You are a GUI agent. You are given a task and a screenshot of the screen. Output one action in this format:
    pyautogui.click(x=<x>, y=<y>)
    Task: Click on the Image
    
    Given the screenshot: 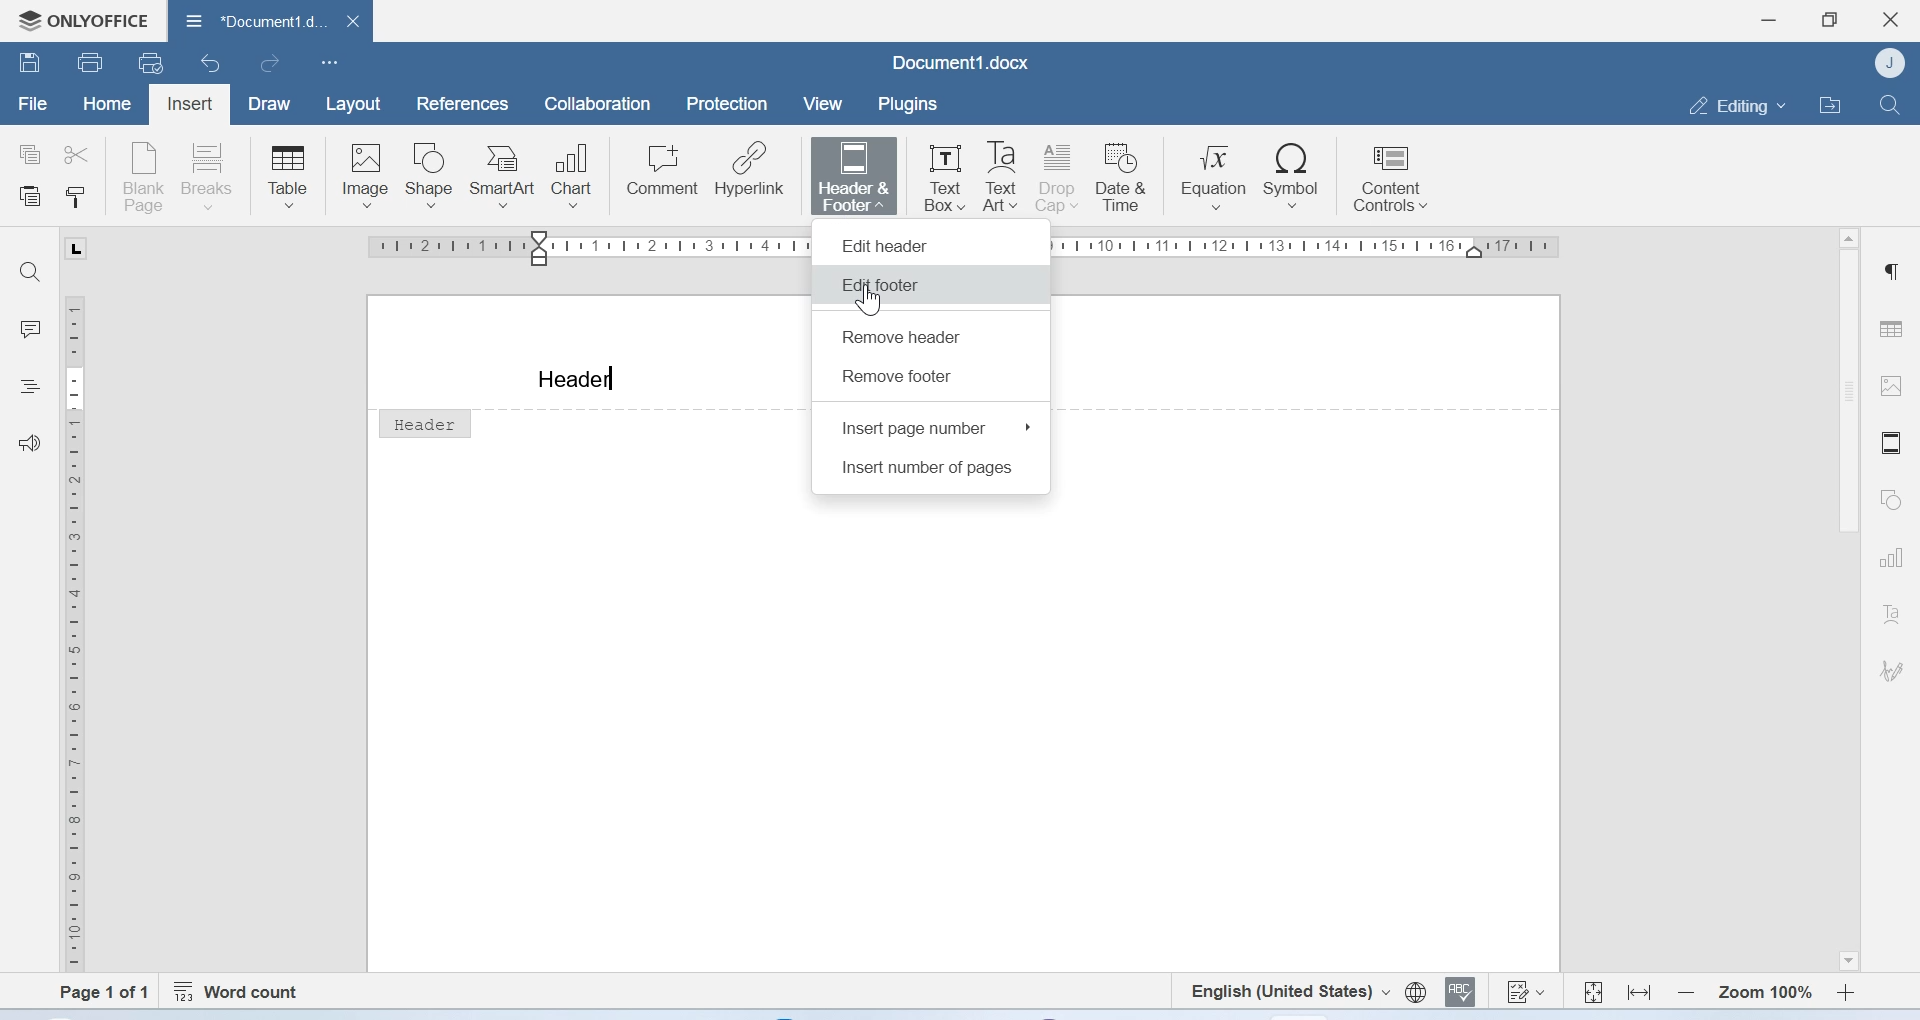 What is the action you would take?
    pyautogui.click(x=1894, y=389)
    